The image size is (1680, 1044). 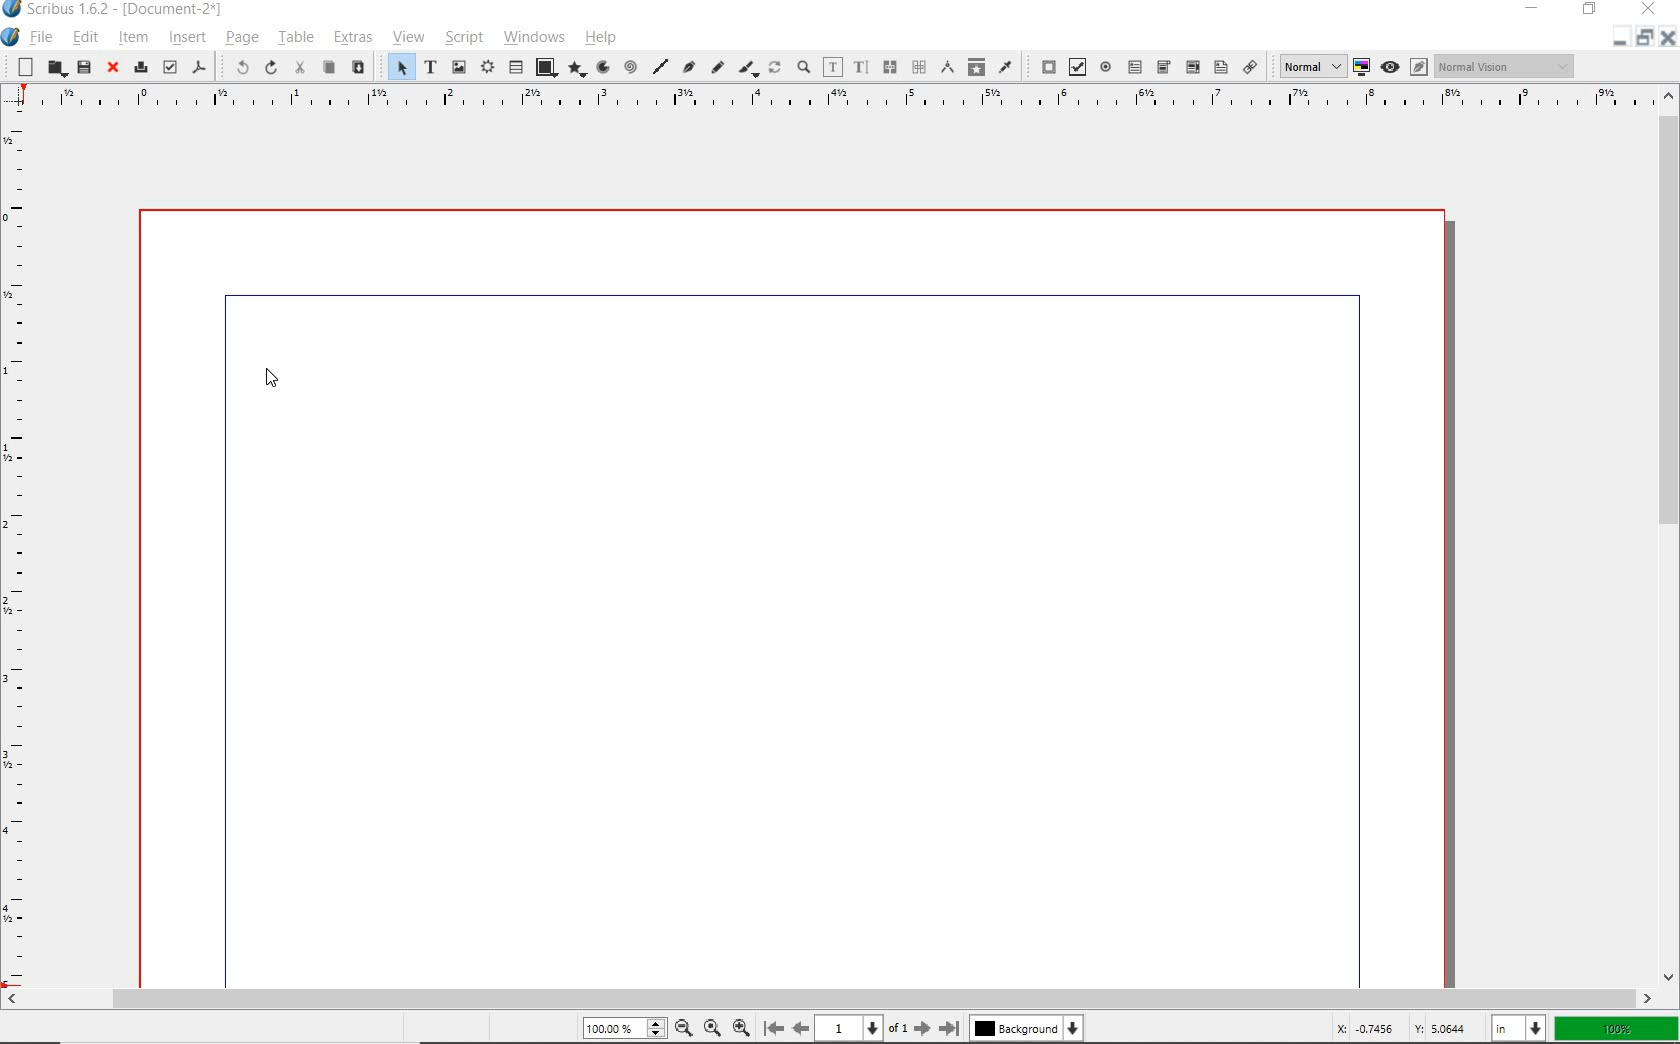 I want to click on toggle color, so click(x=1359, y=68).